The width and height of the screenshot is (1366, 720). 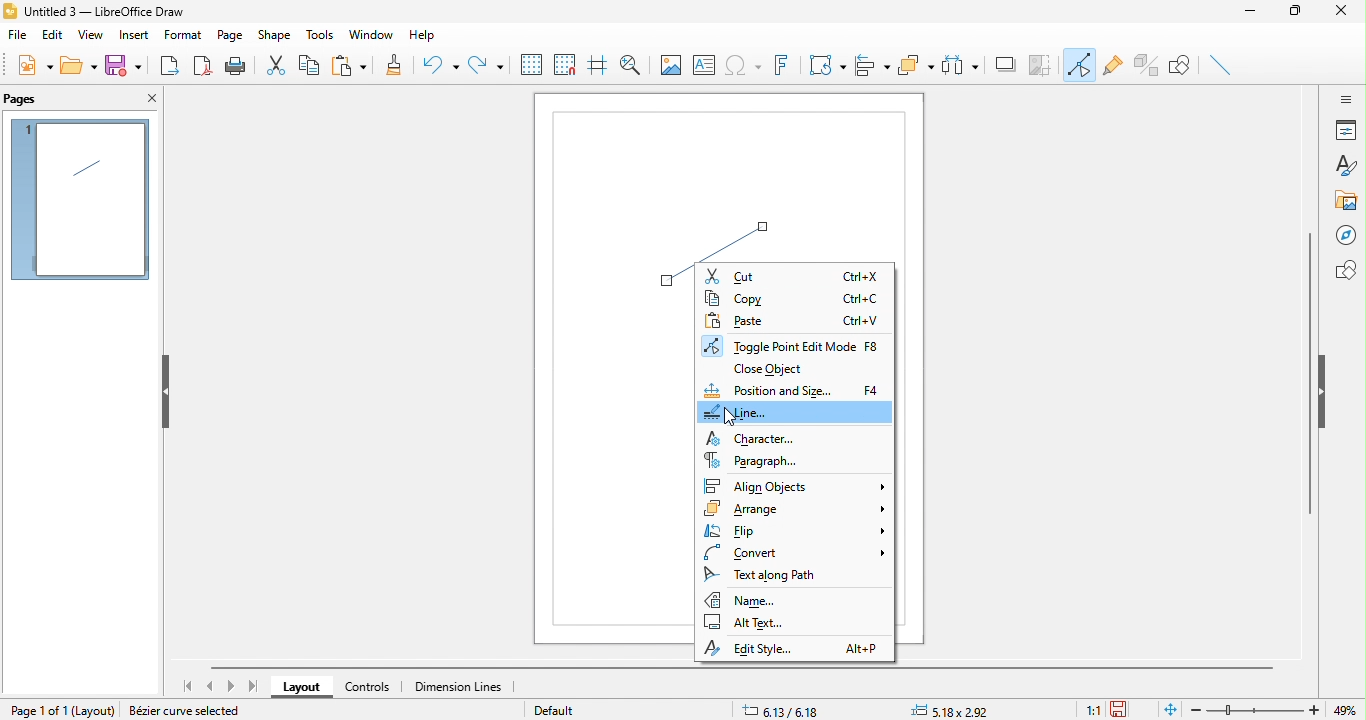 I want to click on text box, so click(x=705, y=68).